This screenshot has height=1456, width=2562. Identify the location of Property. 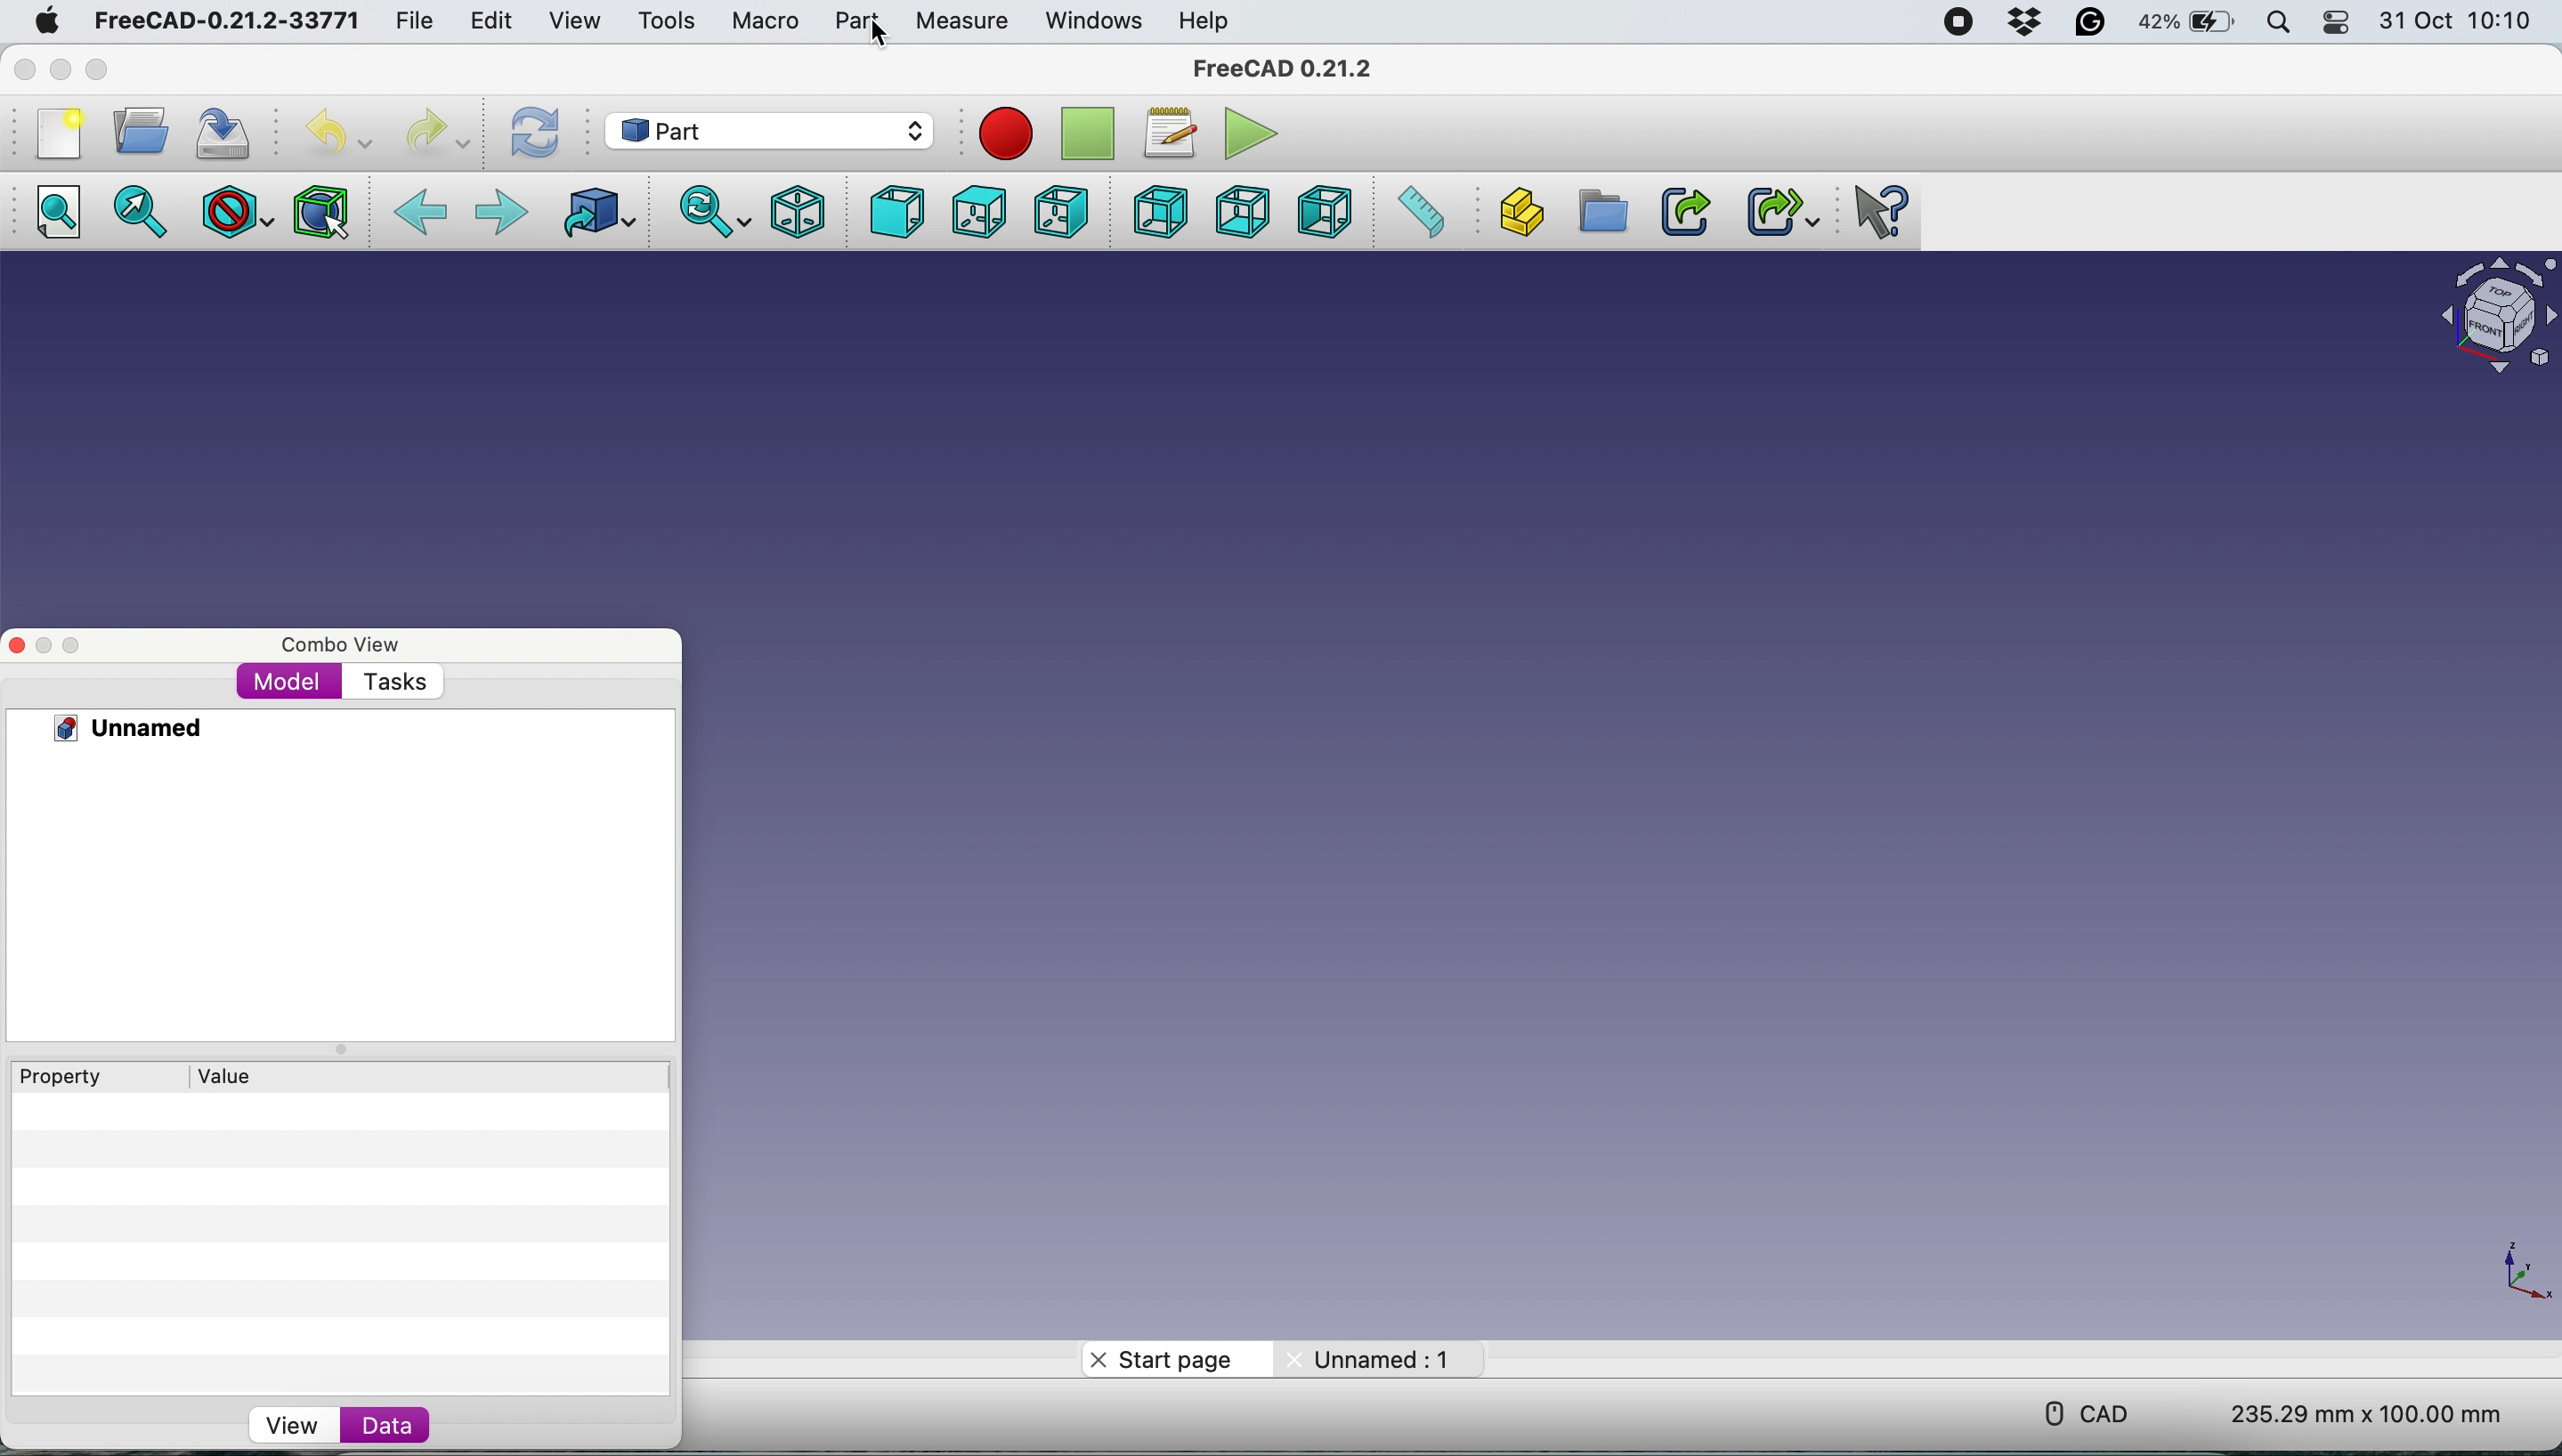
(60, 1076).